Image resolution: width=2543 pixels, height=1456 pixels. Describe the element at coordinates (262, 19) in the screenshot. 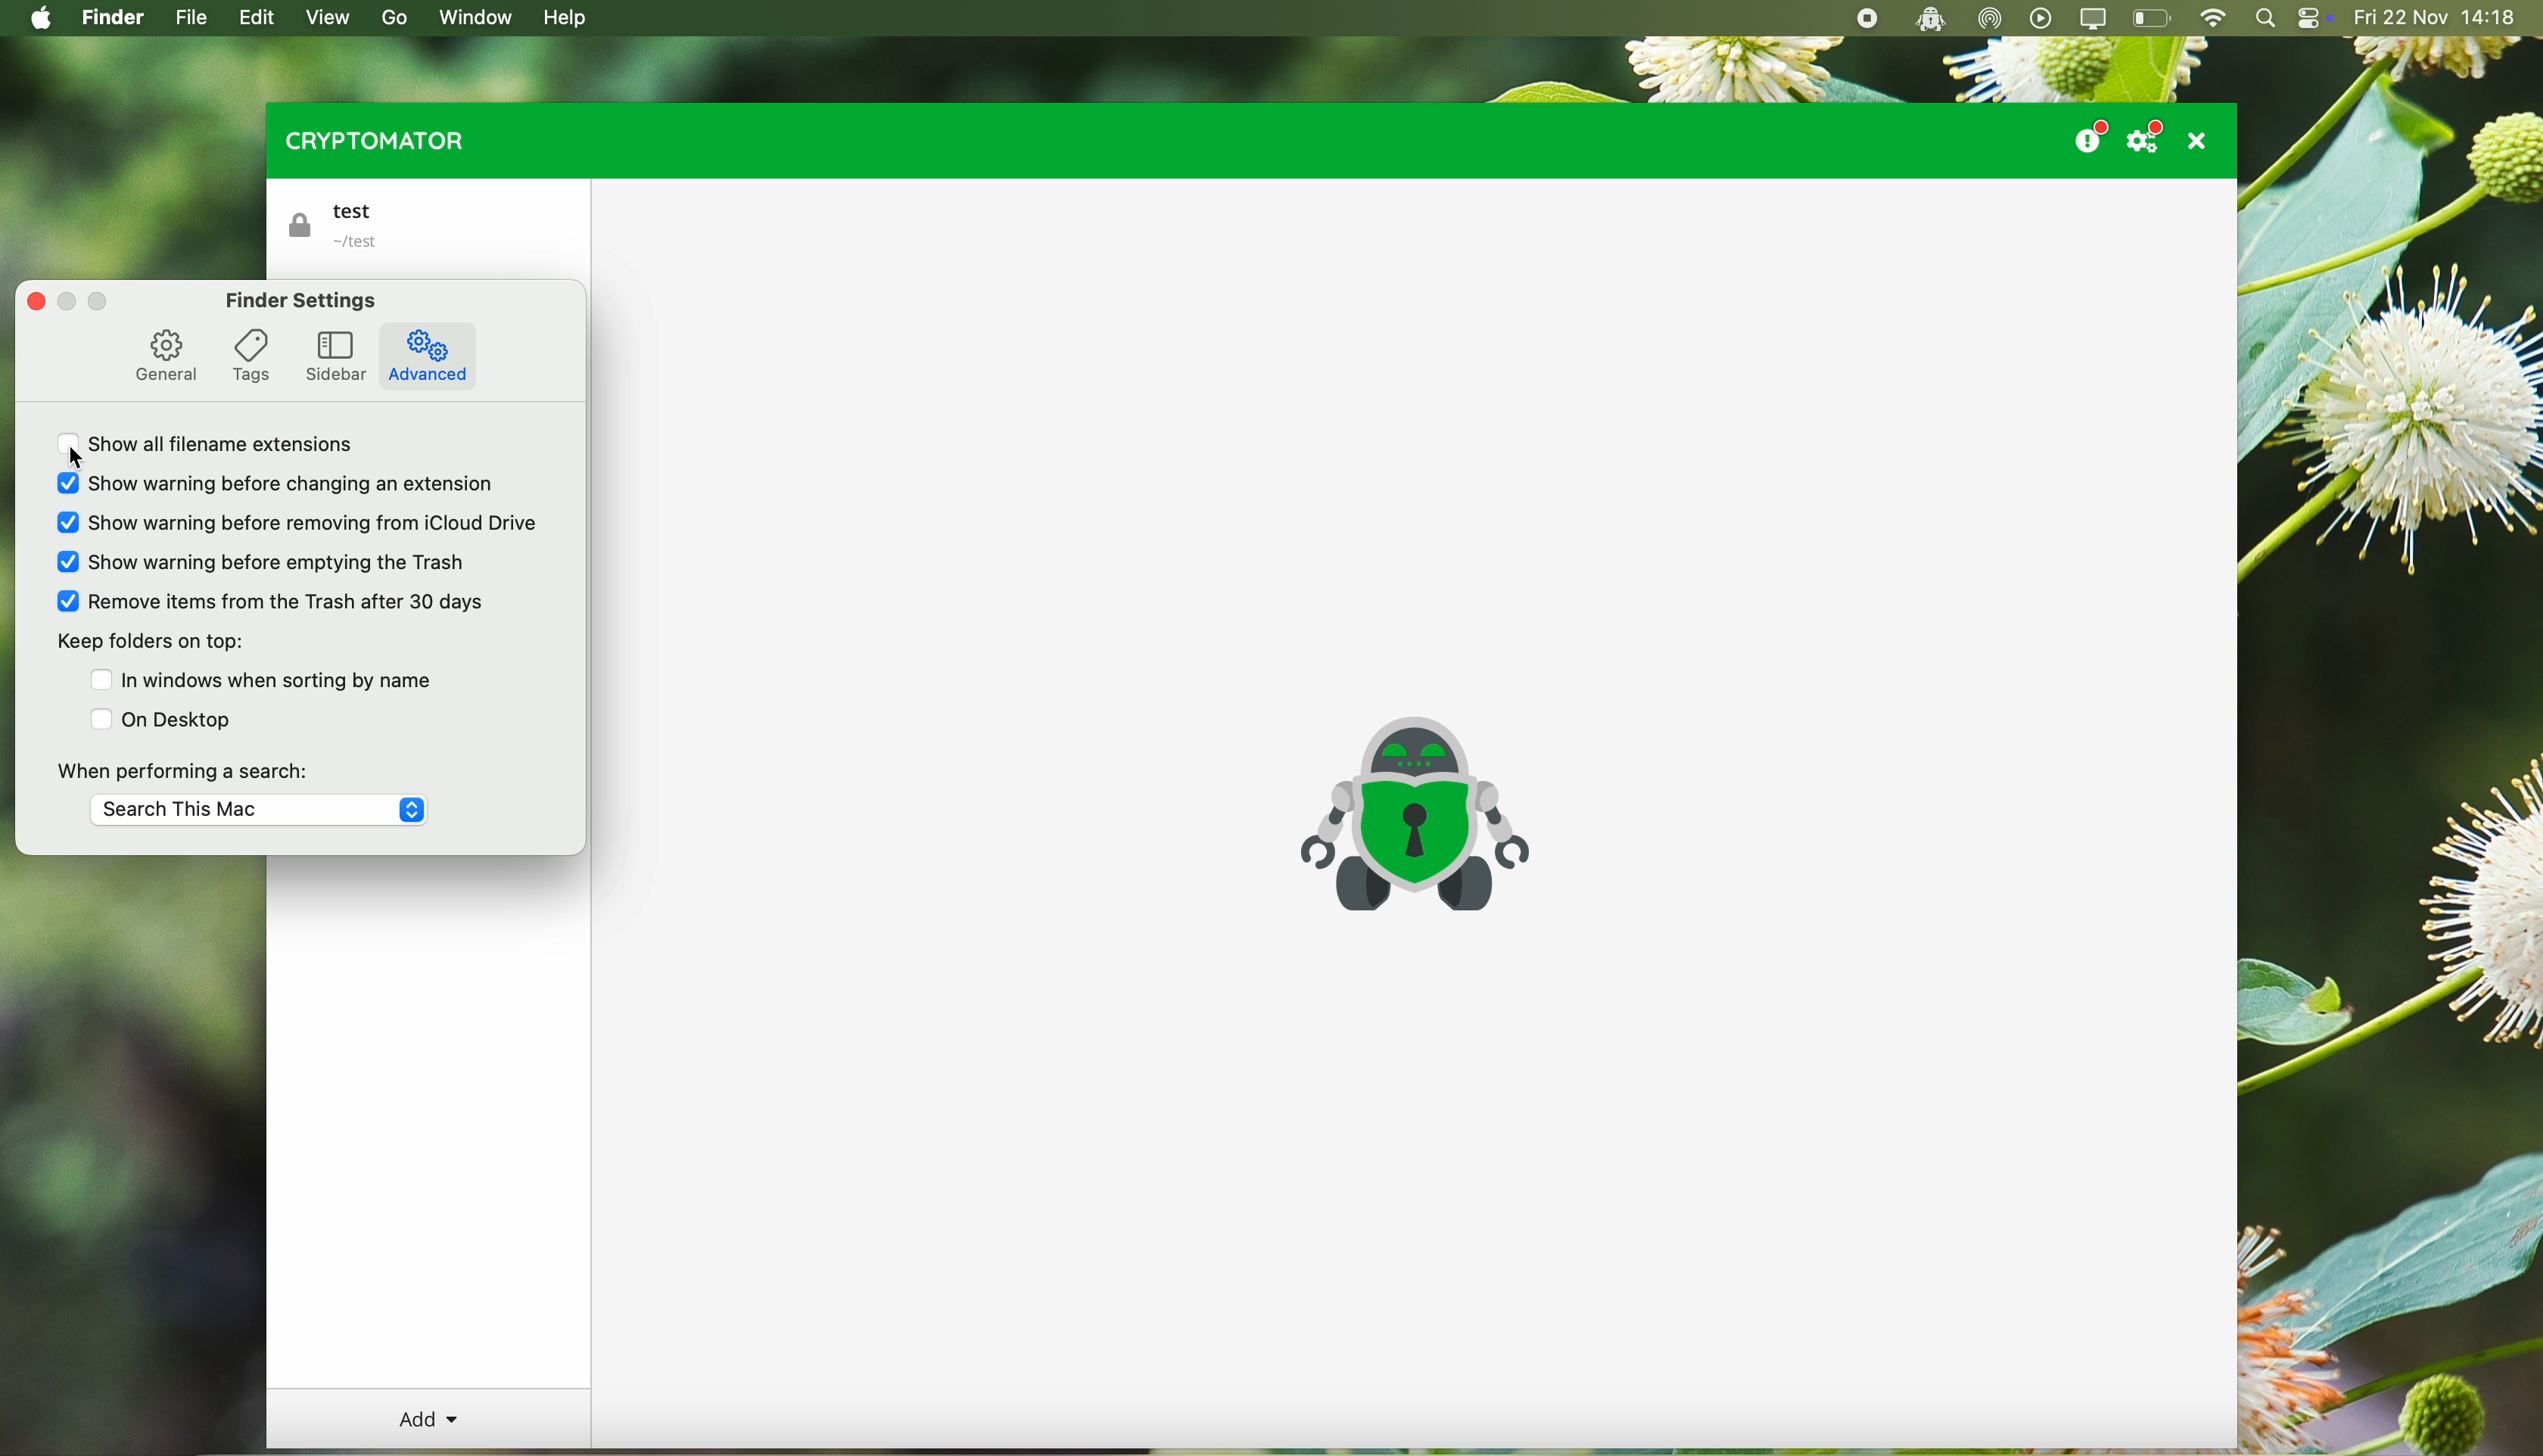

I see `edit` at that location.